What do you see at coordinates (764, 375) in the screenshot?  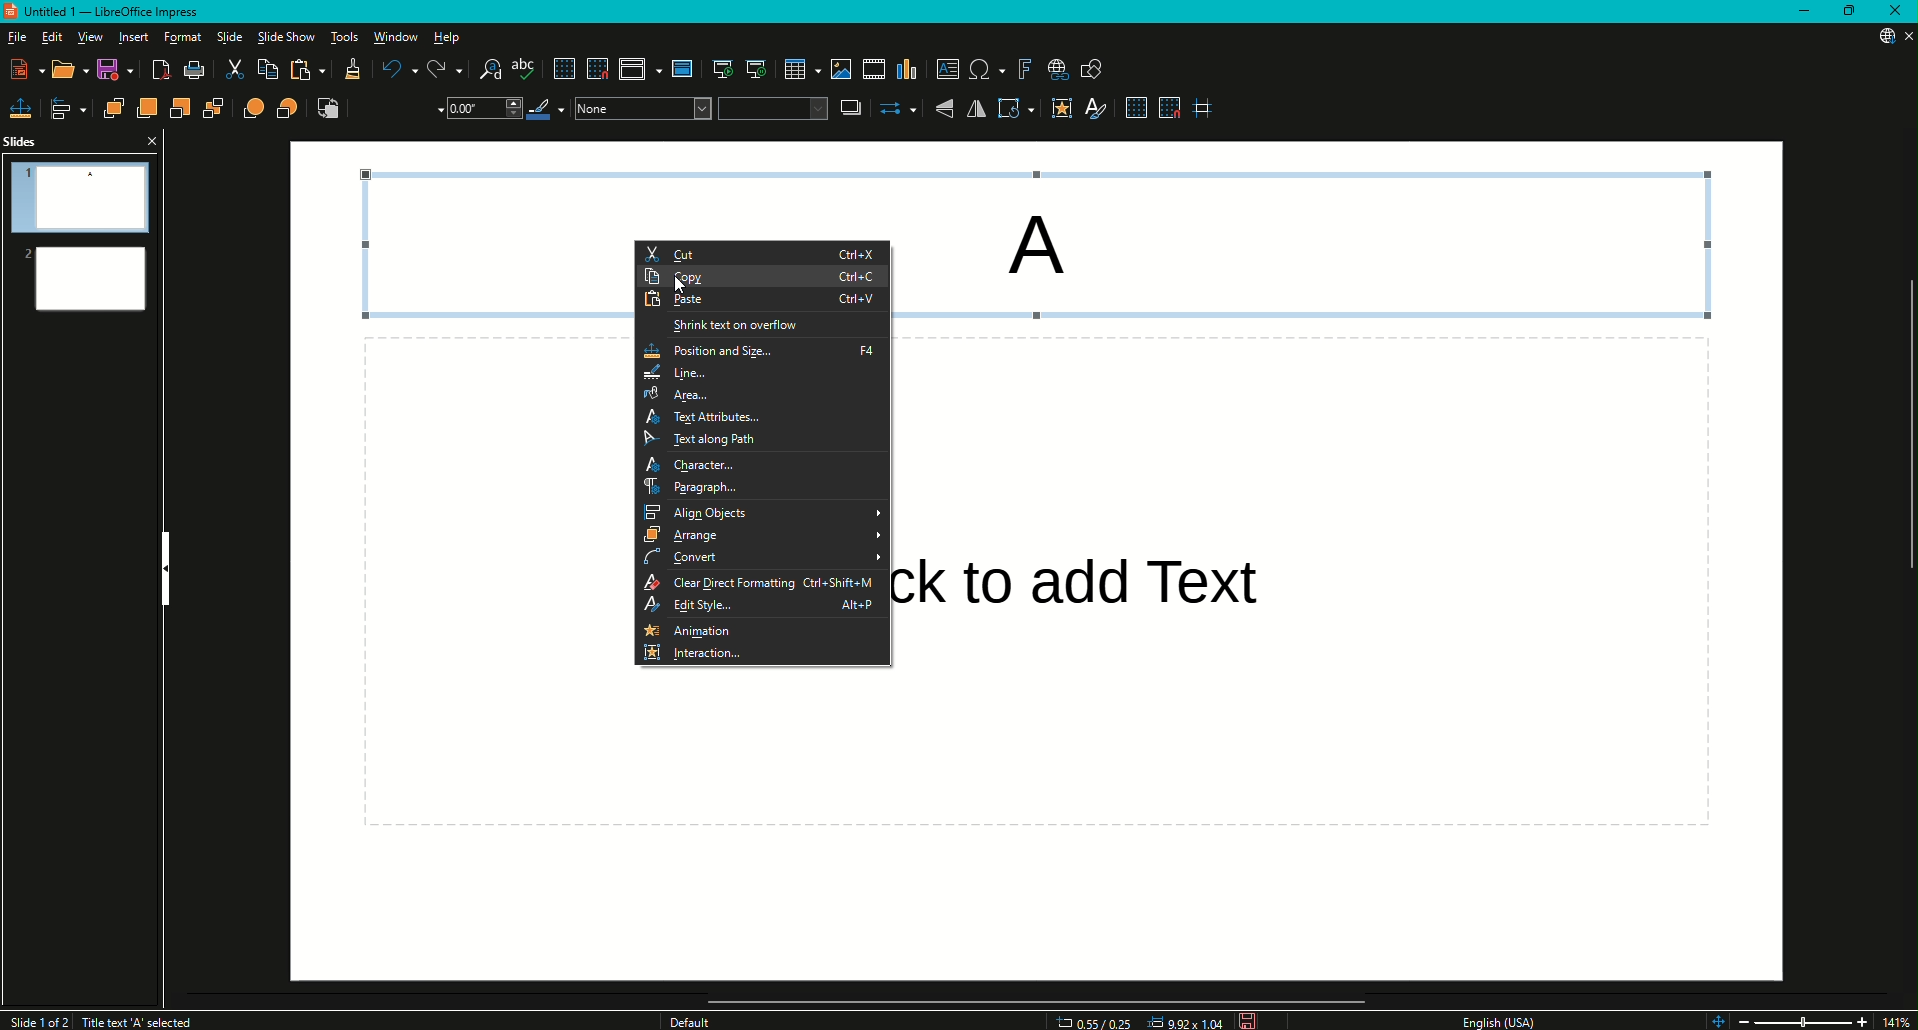 I see `Line` at bounding box center [764, 375].